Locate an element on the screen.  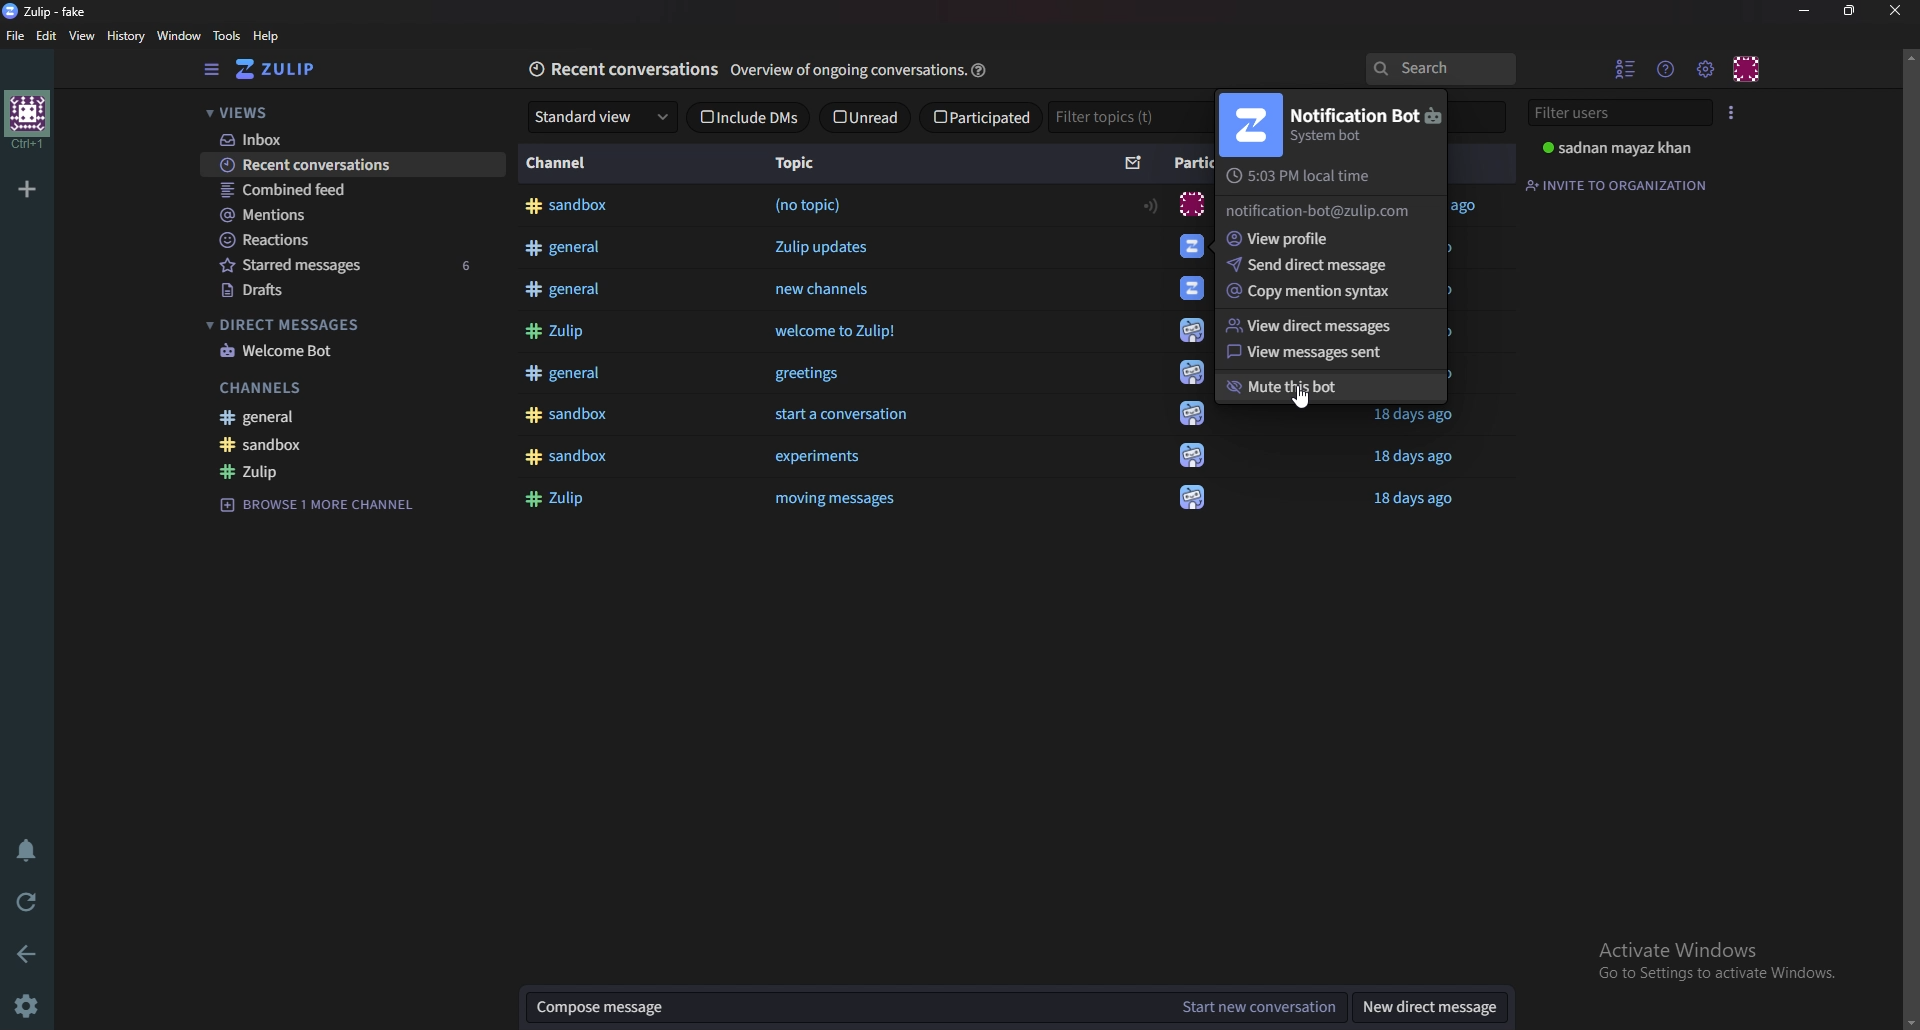
Filter users is located at coordinates (1615, 113).